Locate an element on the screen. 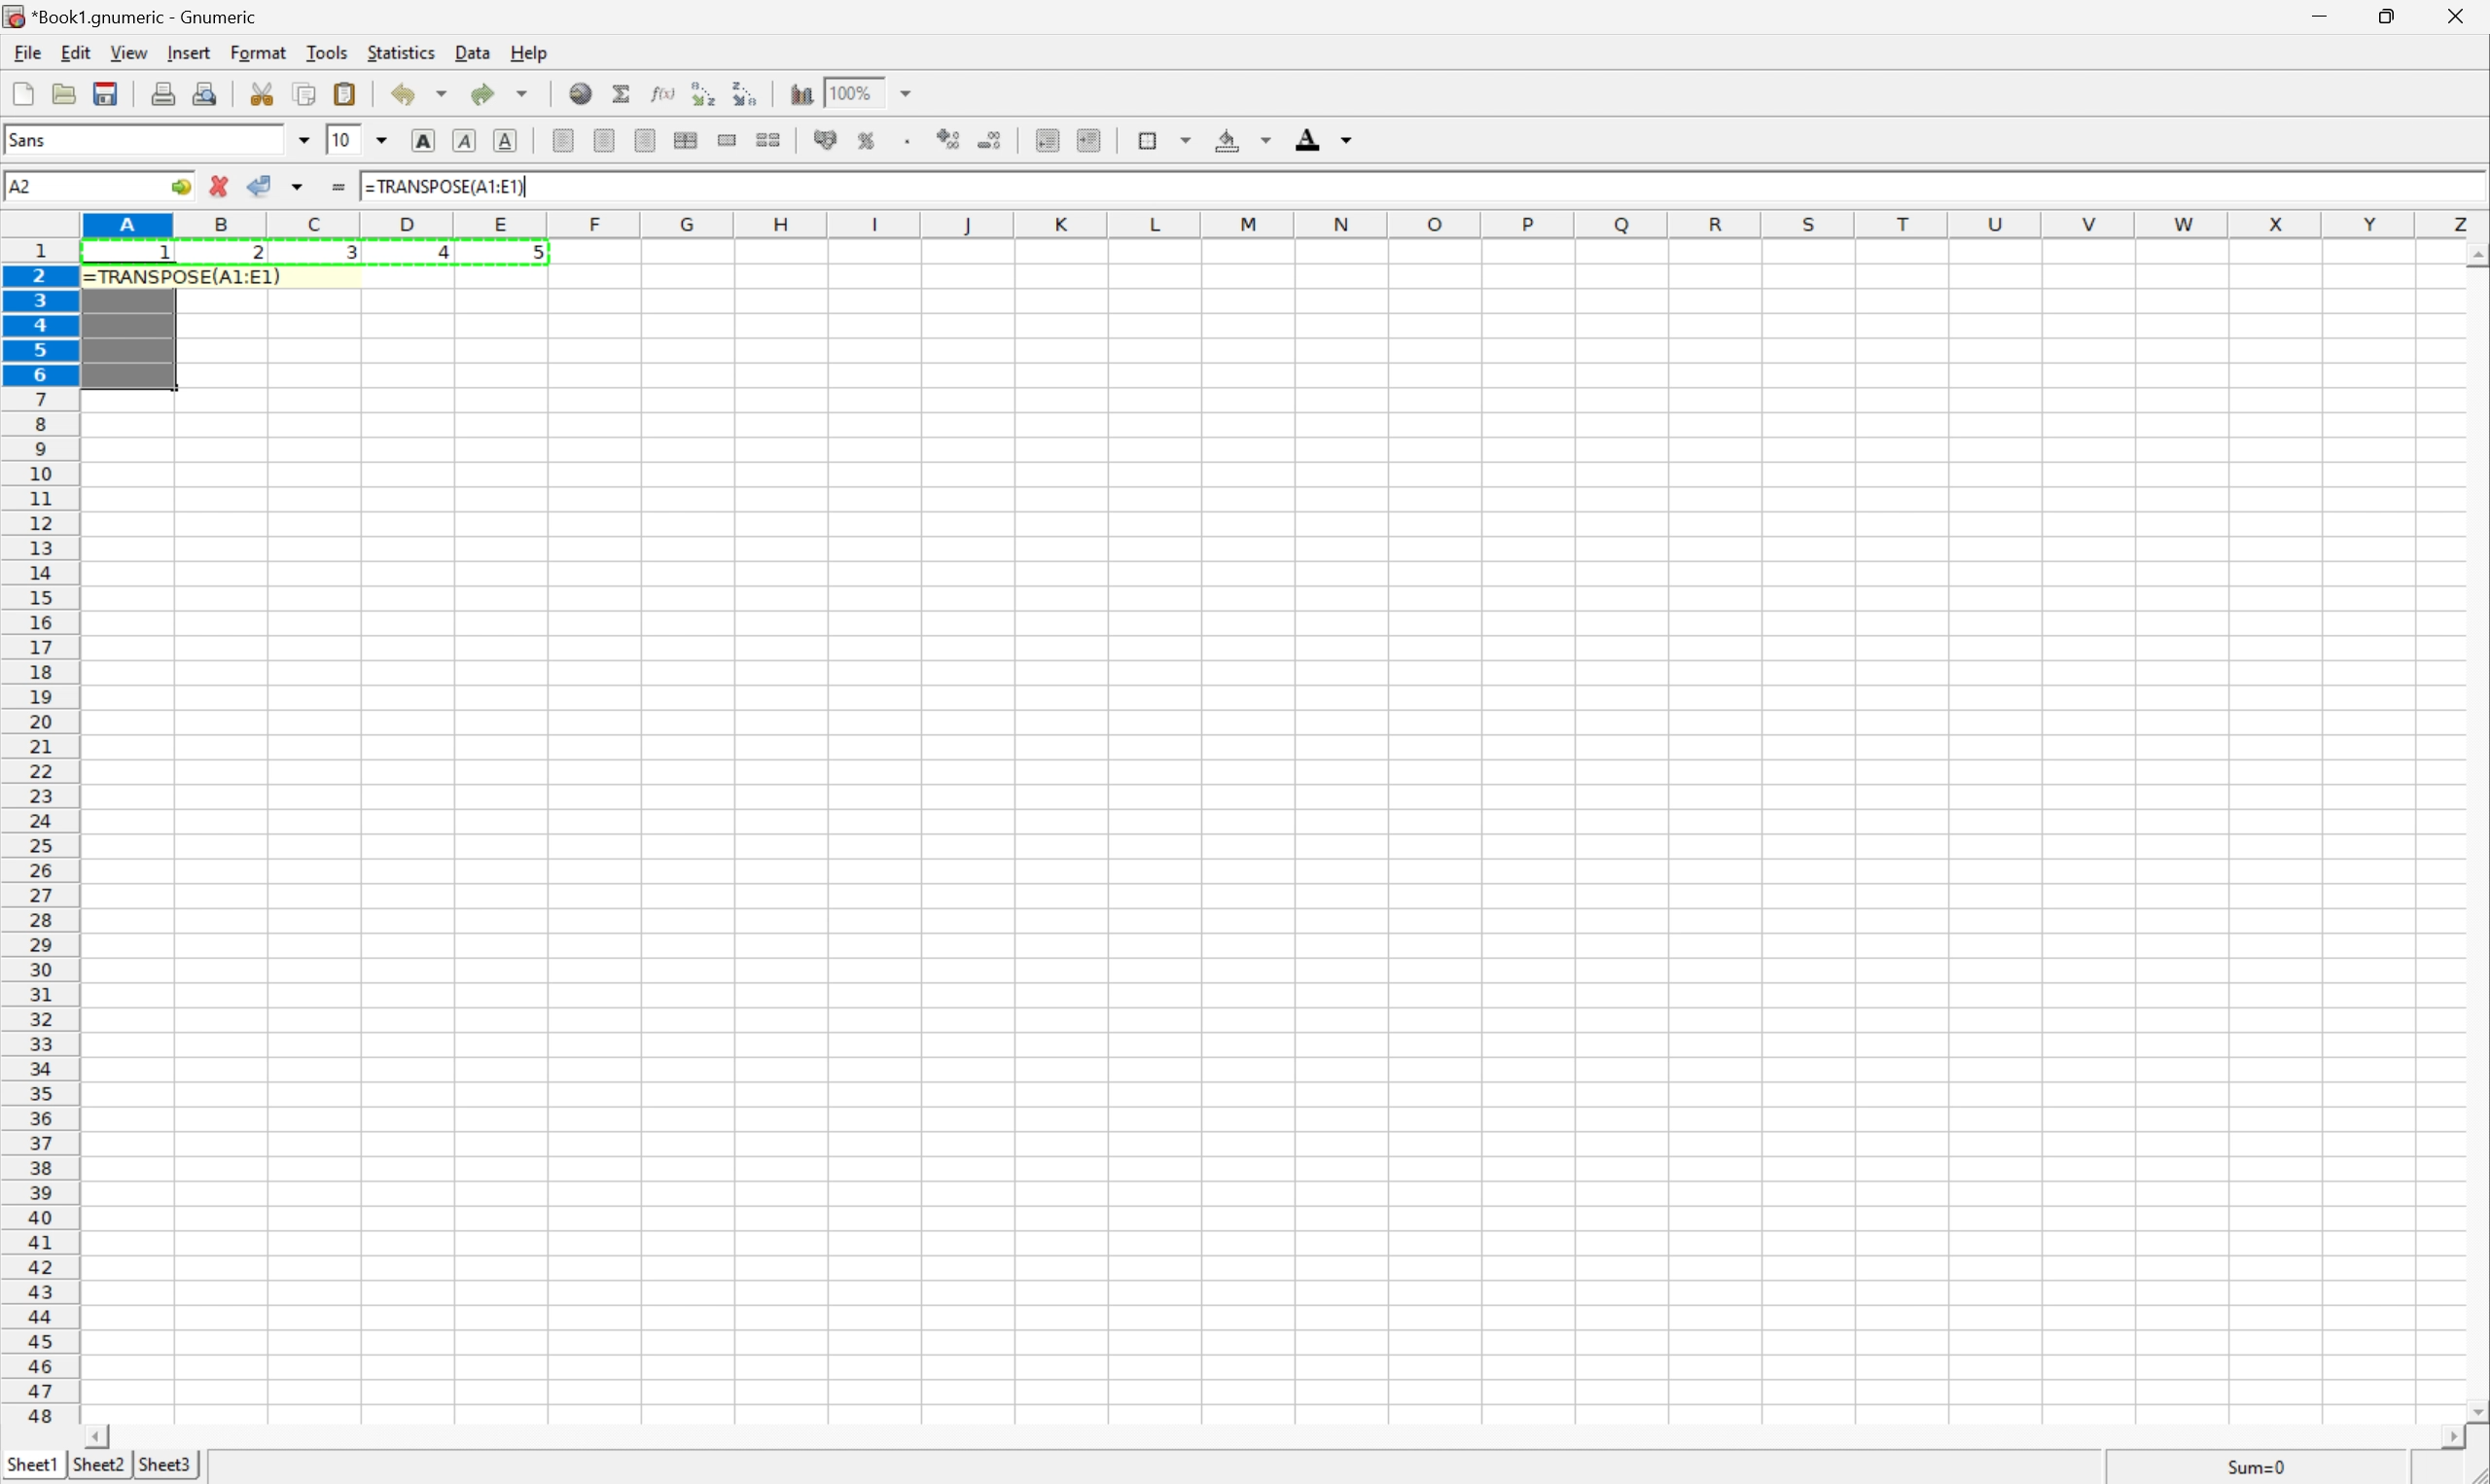 The height and width of the screenshot is (1484, 2490). data is located at coordinates (470, 52).